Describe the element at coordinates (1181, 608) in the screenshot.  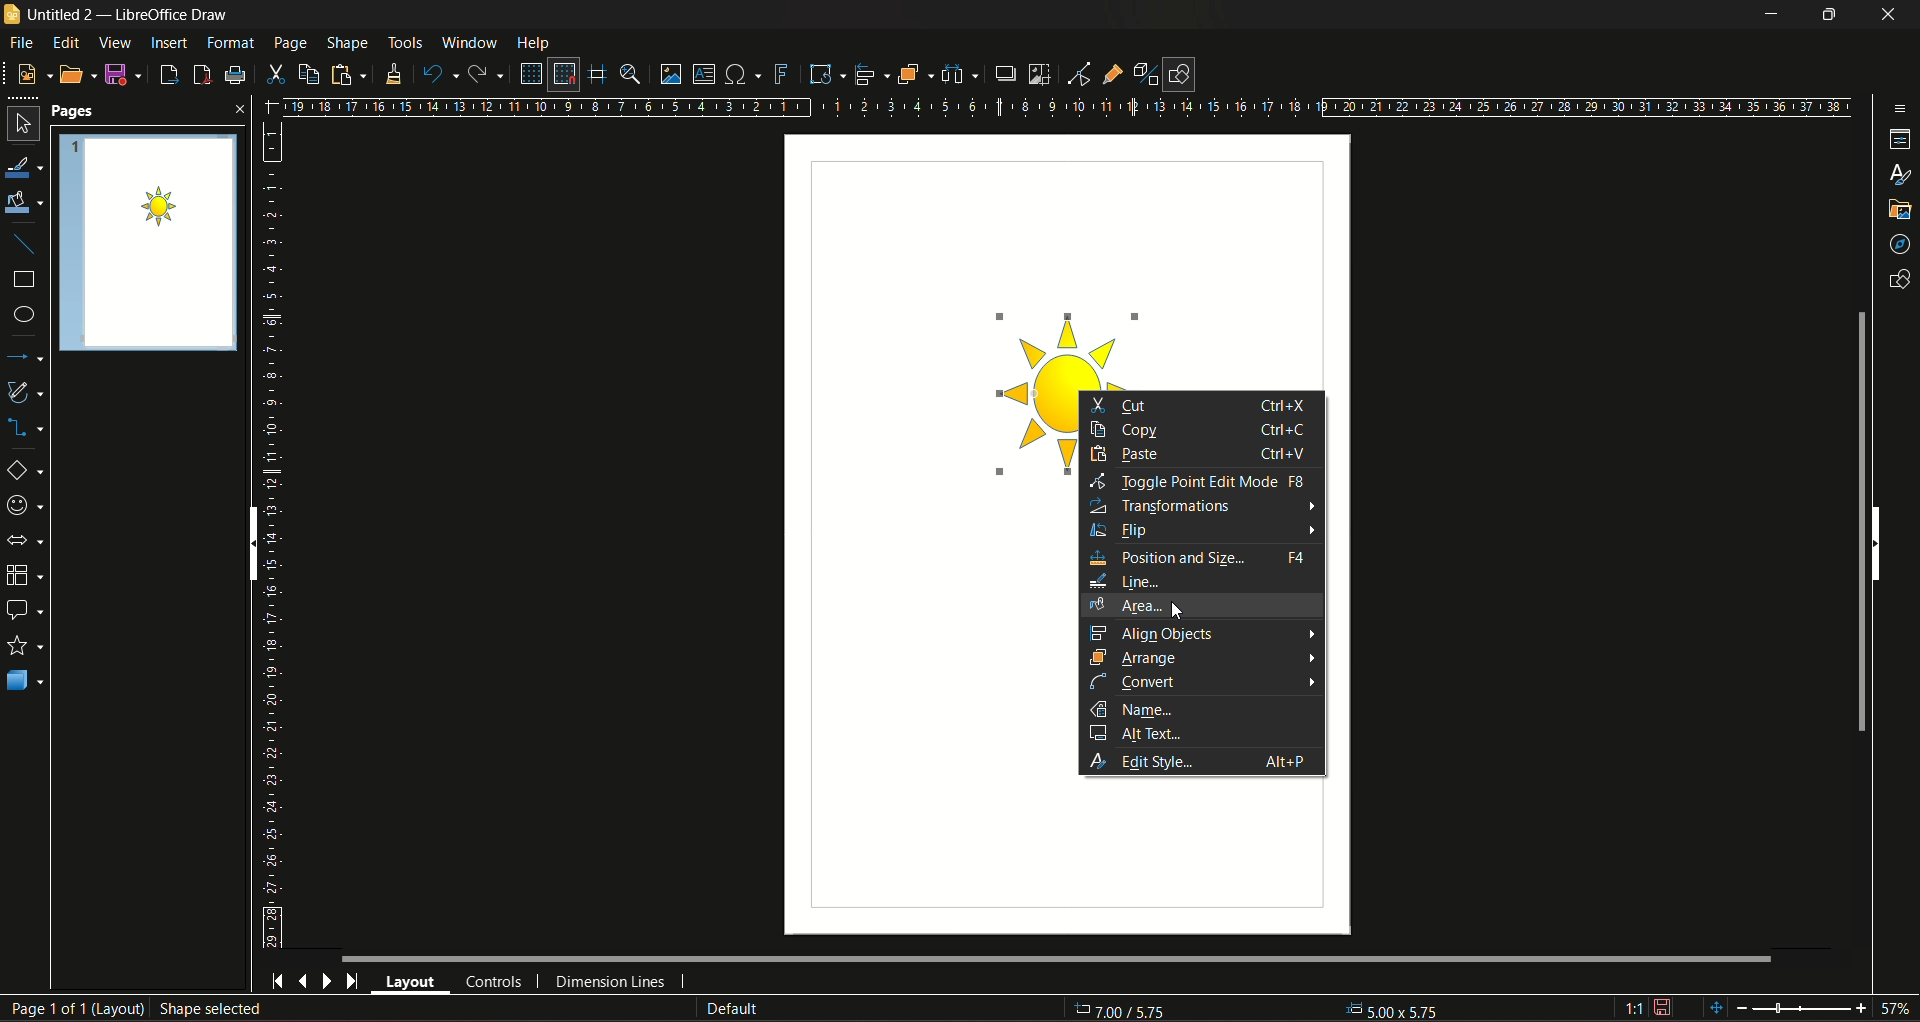
I see `cursor` at that location.